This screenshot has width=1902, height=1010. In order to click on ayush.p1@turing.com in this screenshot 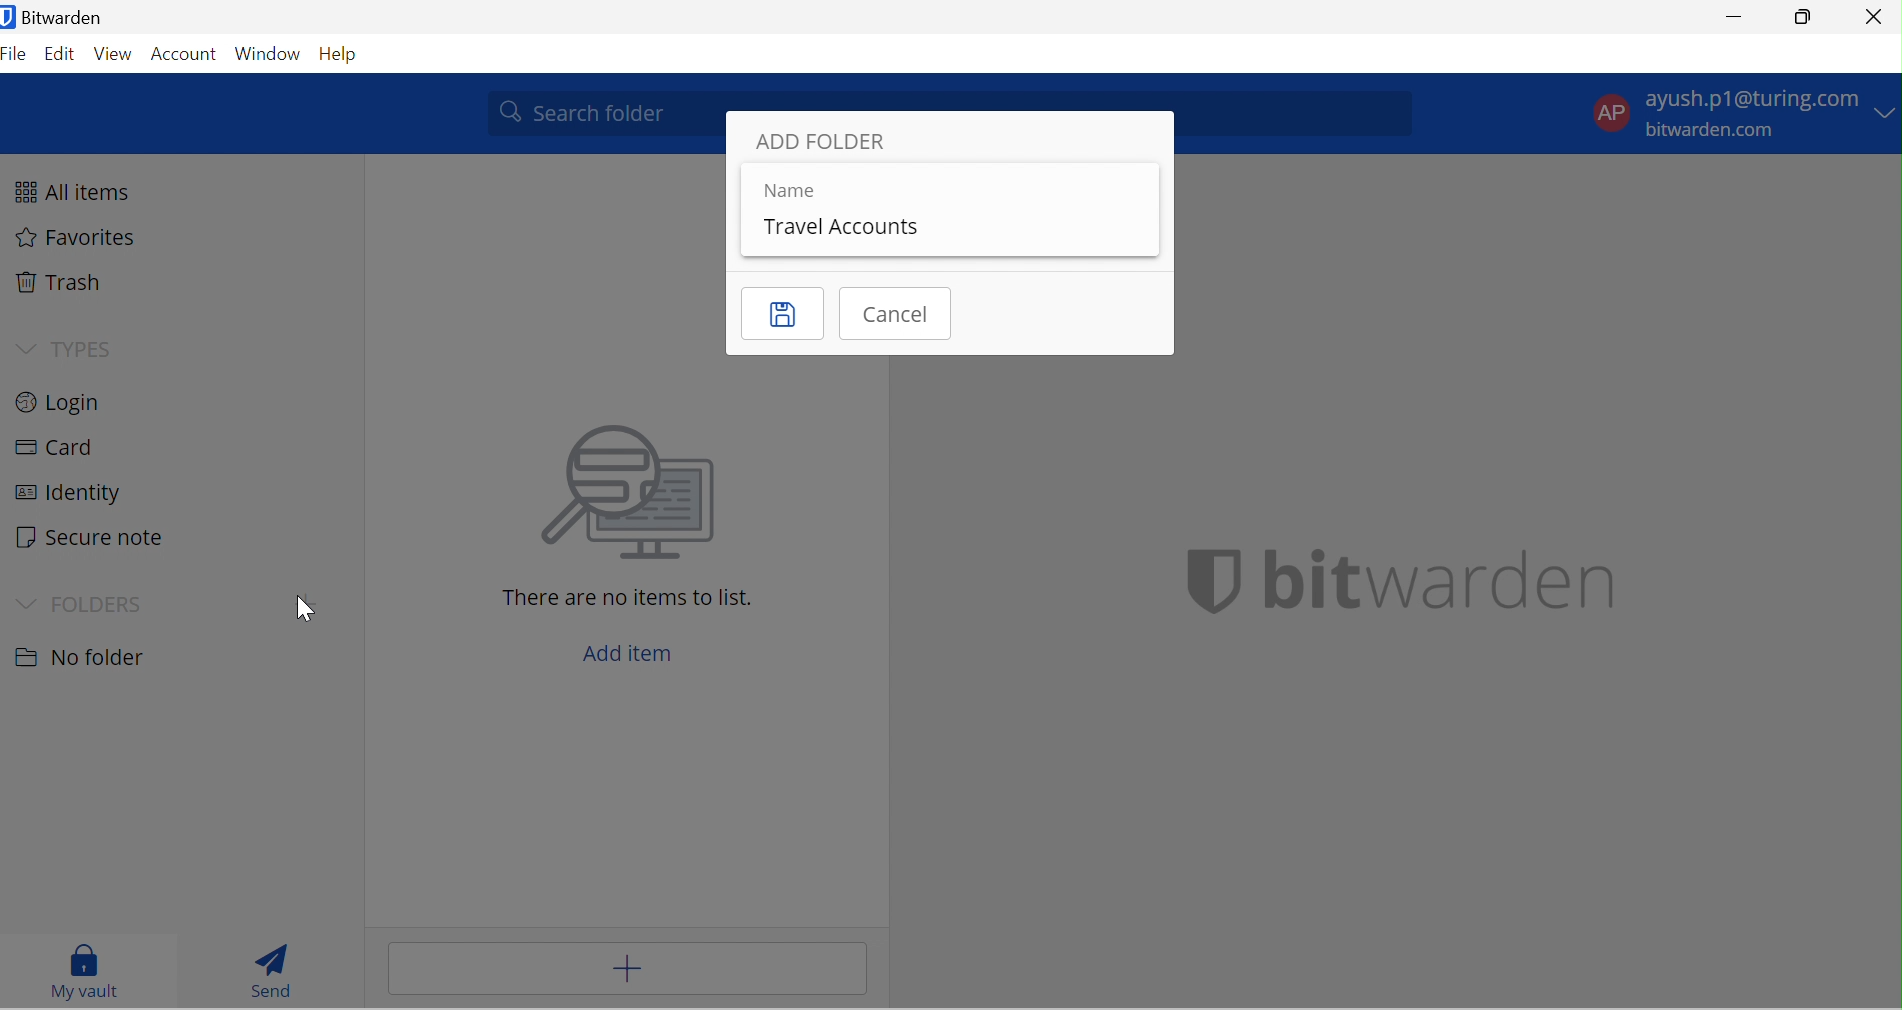, I will do `click(1750, 98)`.